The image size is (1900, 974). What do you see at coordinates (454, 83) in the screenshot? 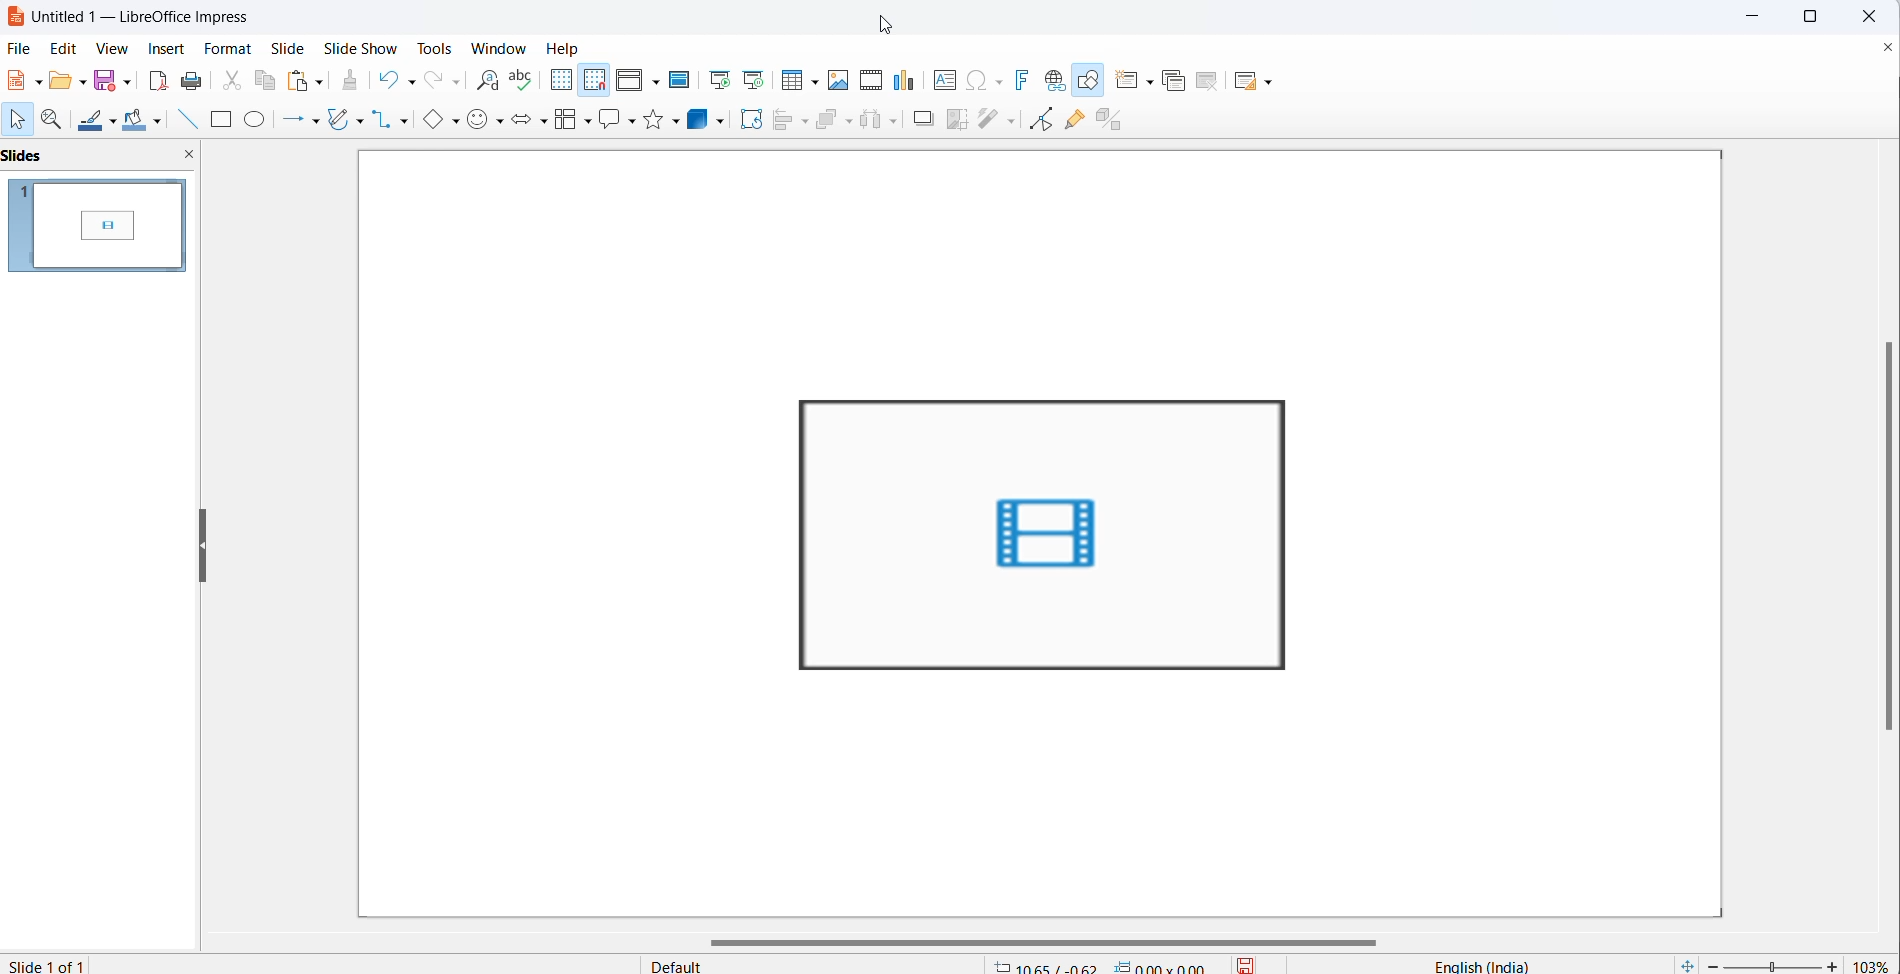
I see `redo options` at bounding box center [454, 83].